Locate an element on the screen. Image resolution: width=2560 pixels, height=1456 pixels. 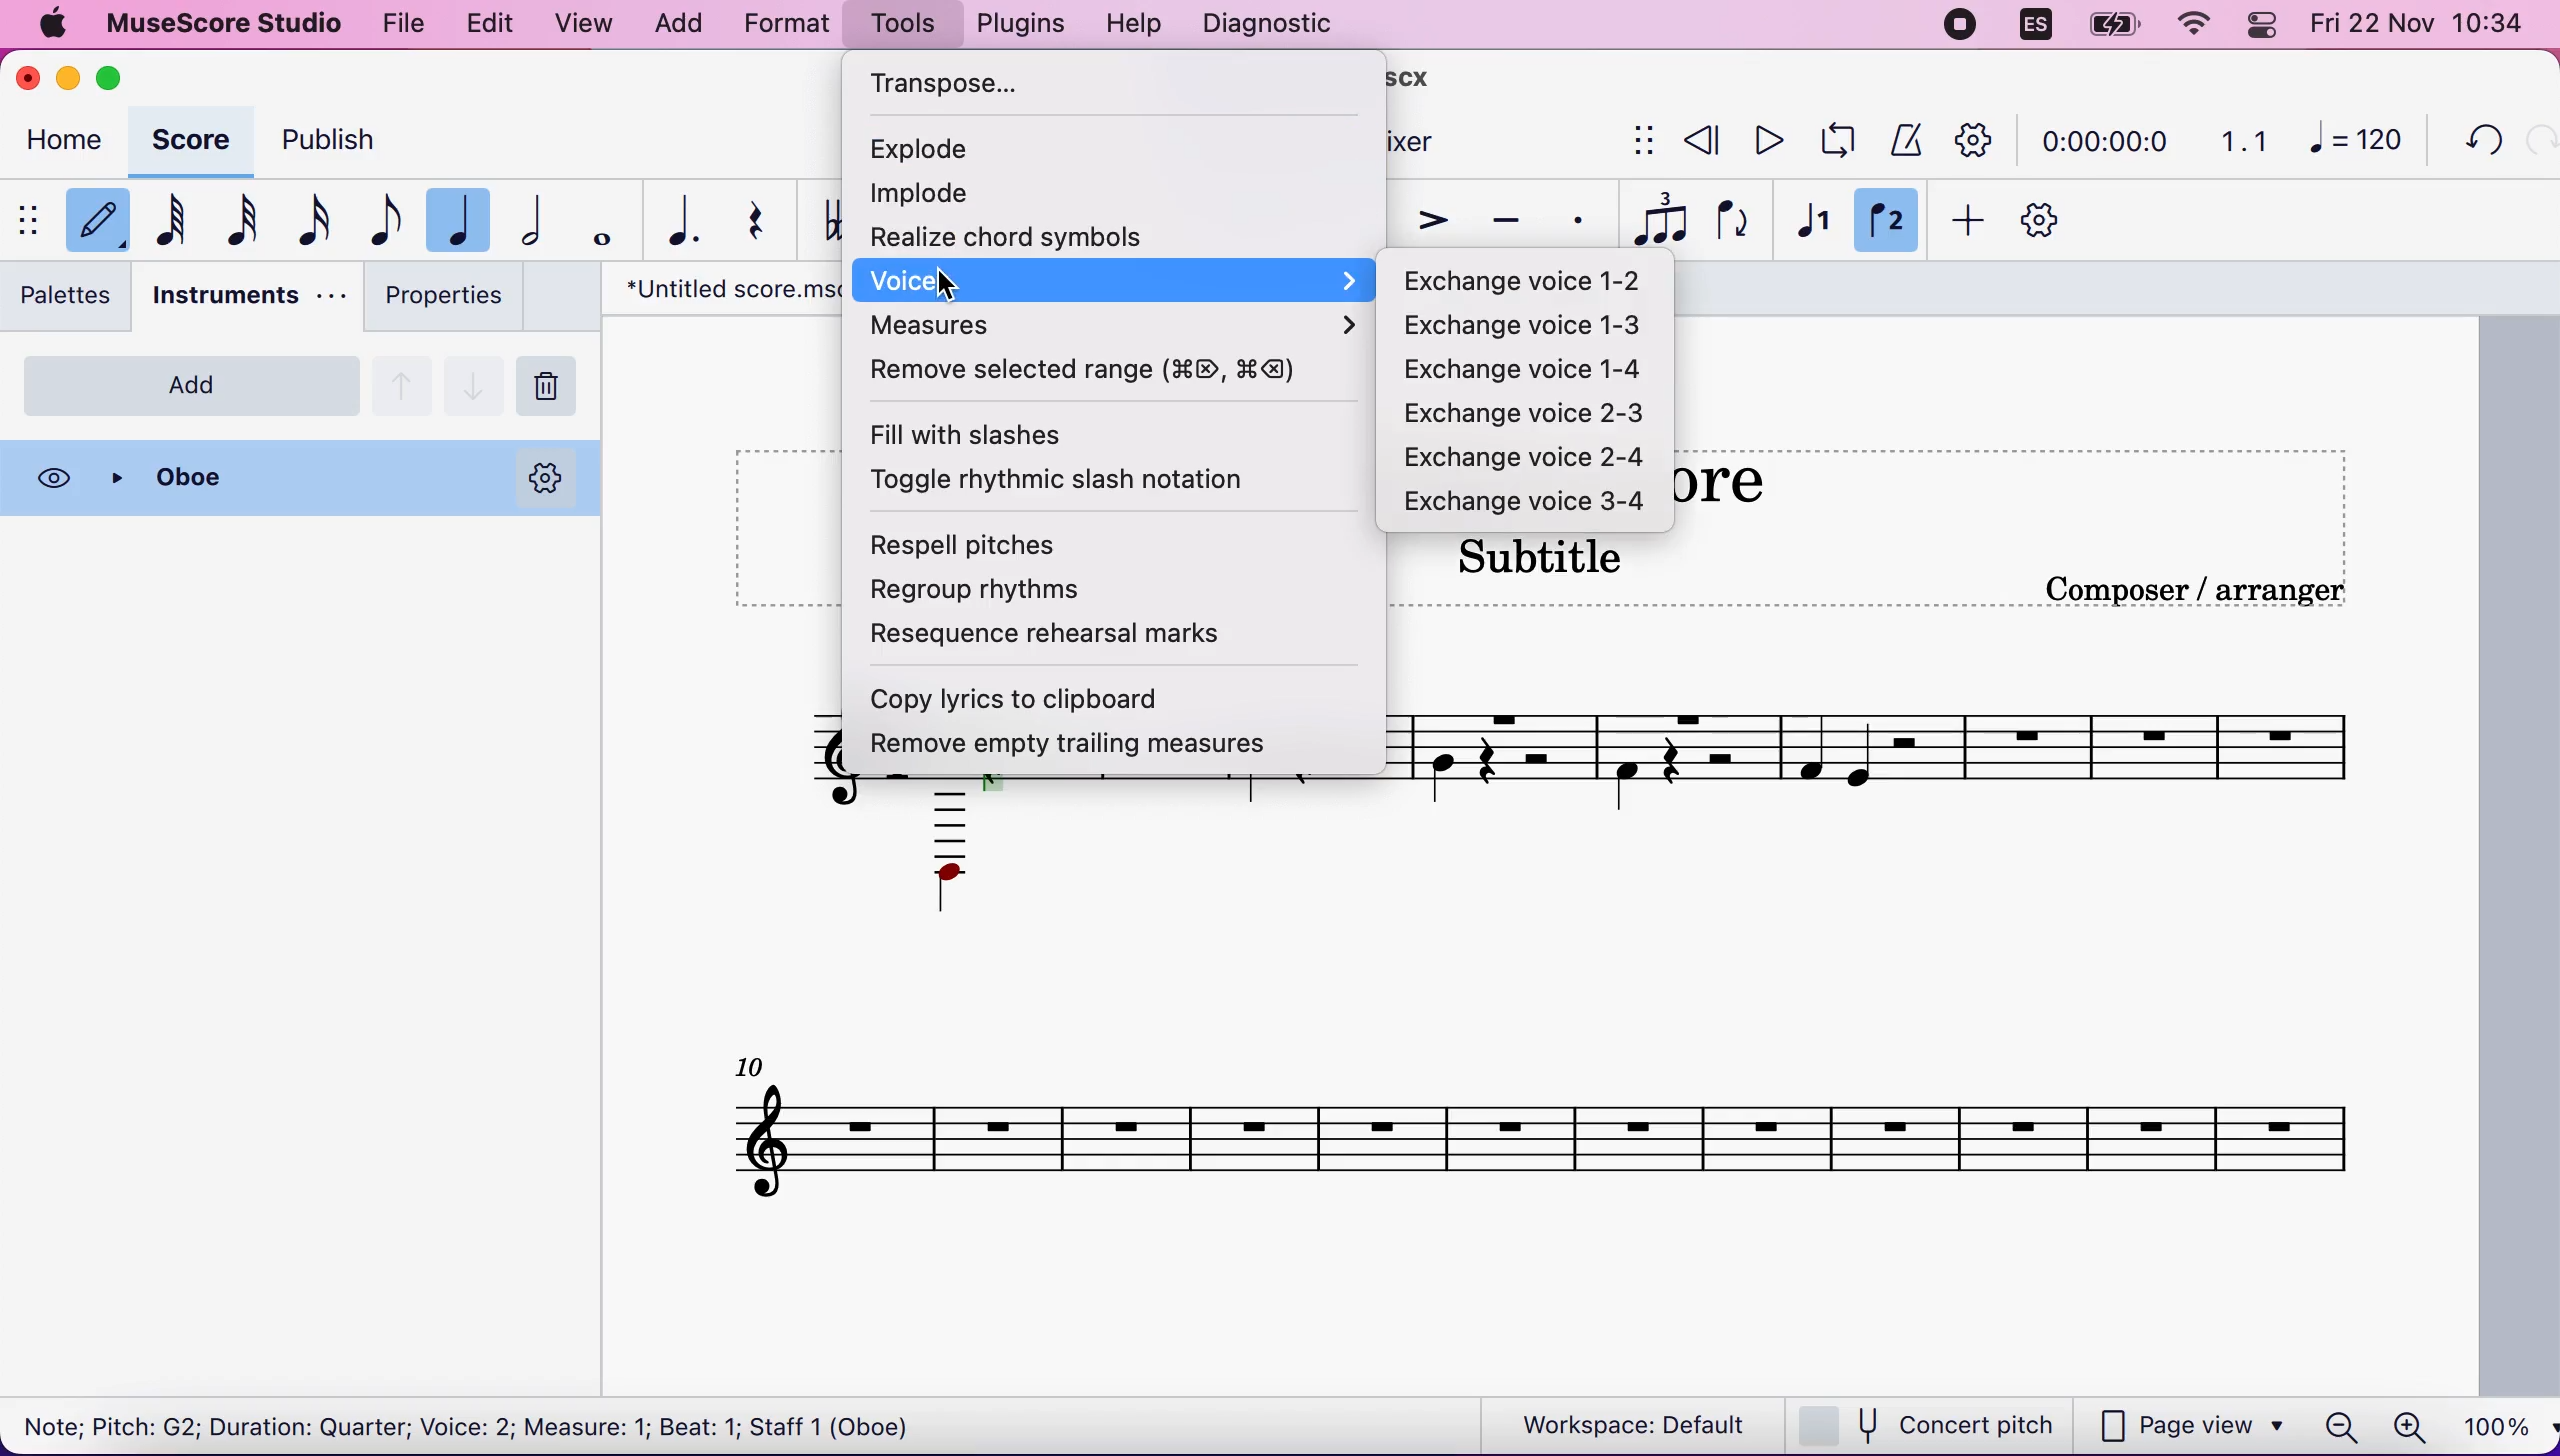
musescore studio is located at coordinates (237, 23).